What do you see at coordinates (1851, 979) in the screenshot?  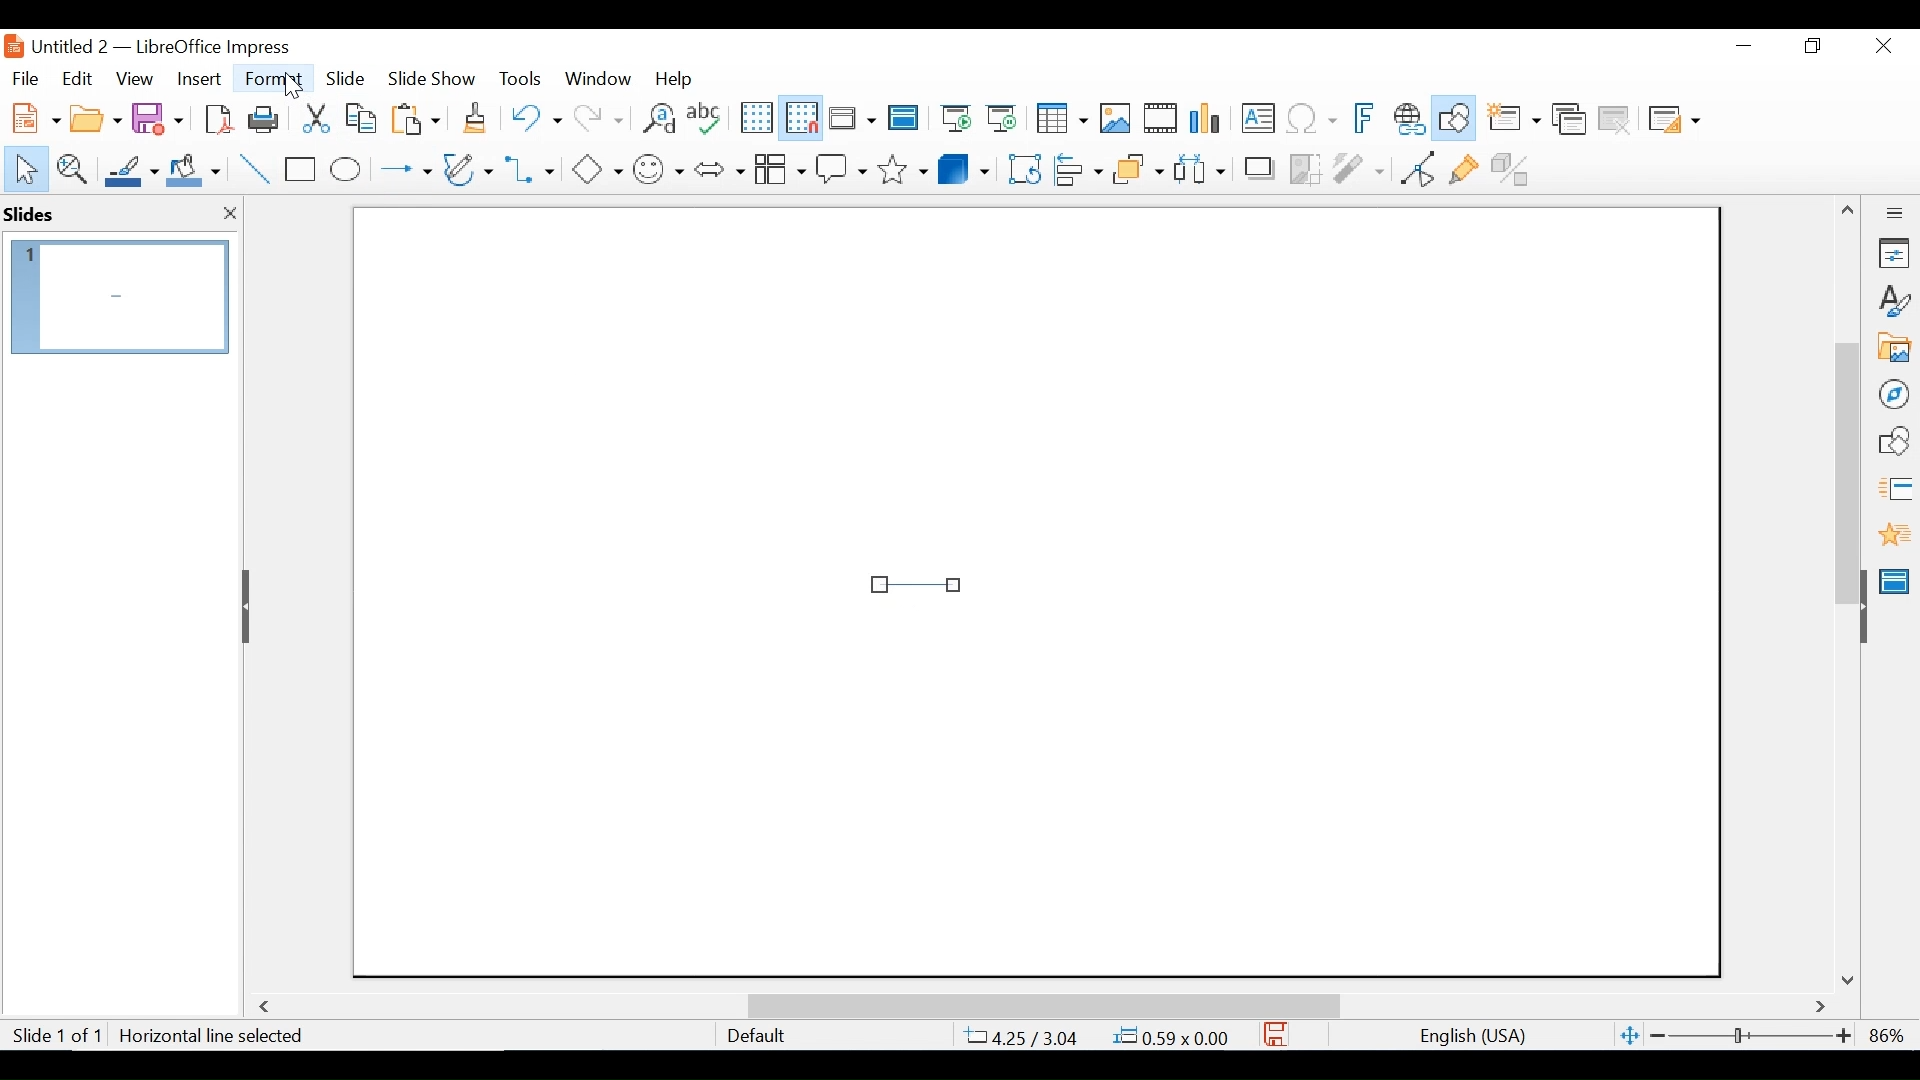 I see `Scroll down` at bounding box center [1851, 979].